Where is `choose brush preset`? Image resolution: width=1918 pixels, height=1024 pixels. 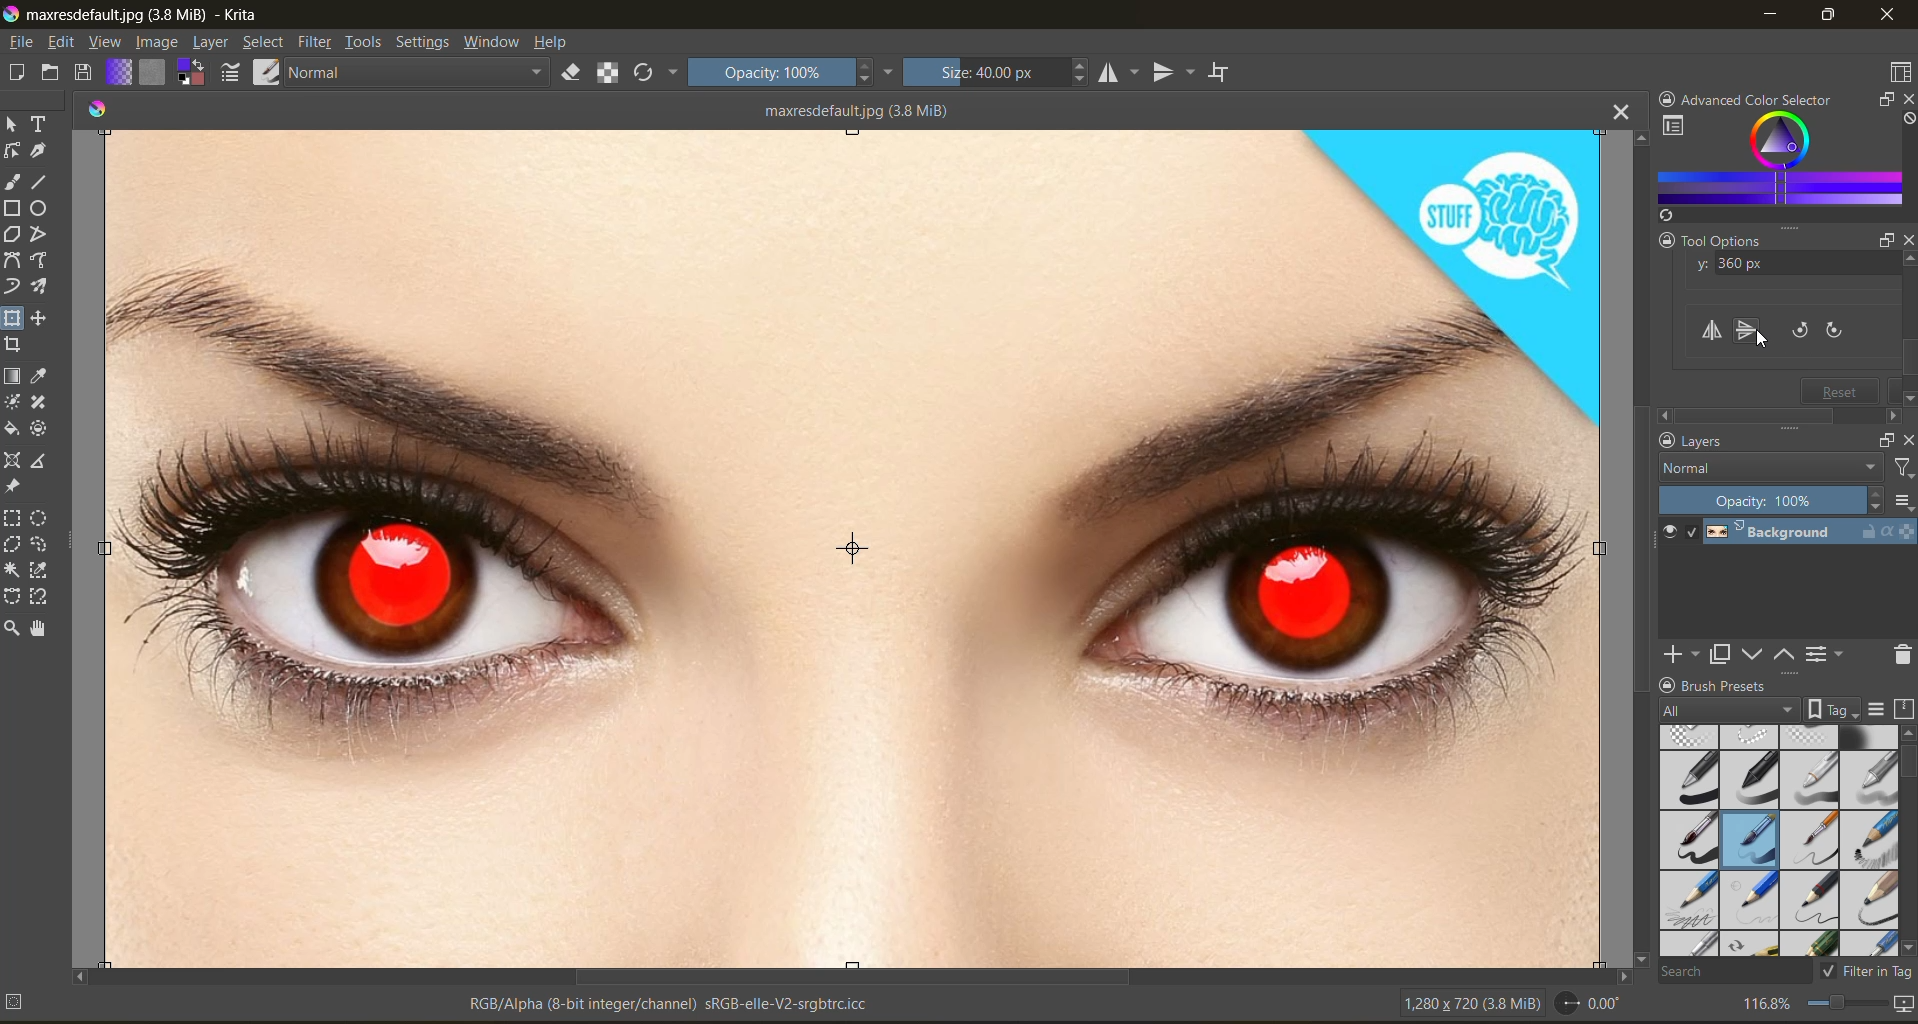
choose brush preset is located at coordinates (265, 72).